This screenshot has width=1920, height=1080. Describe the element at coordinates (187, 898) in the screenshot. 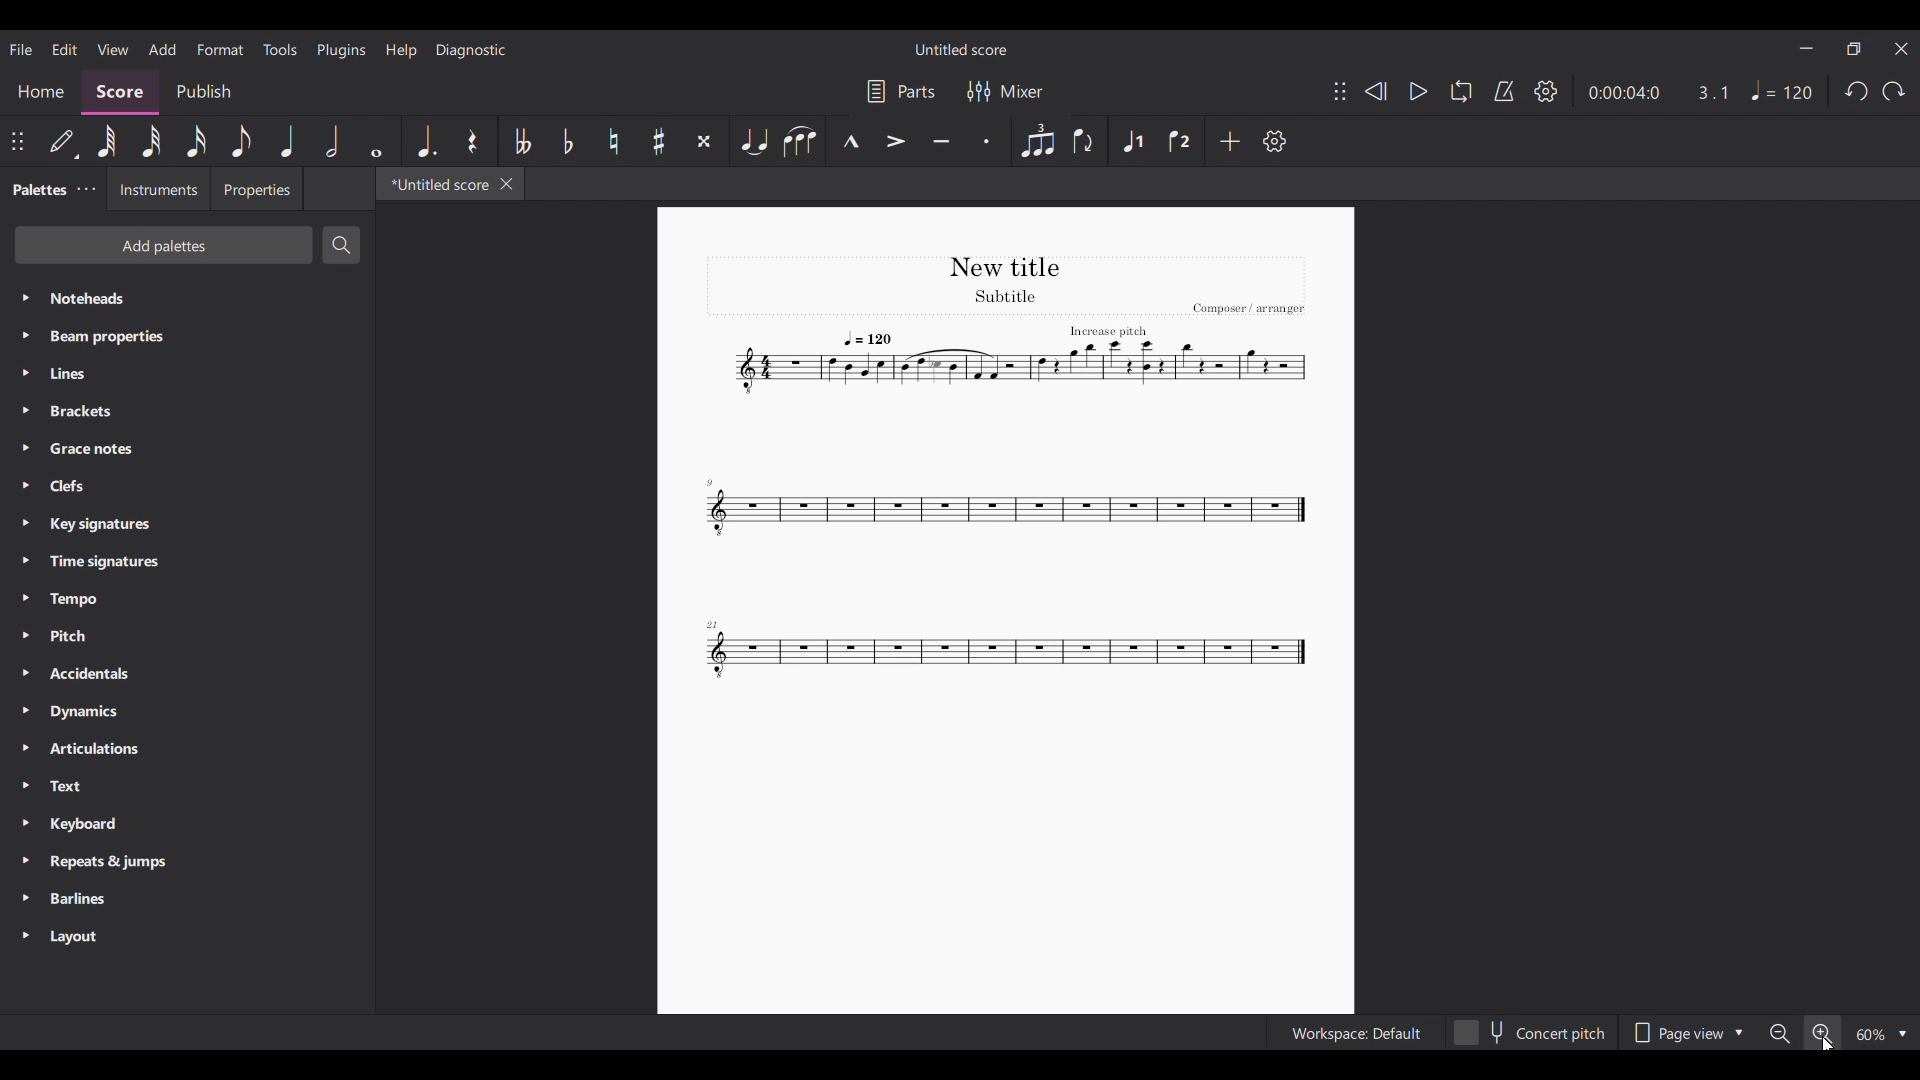

I see `Barlines` at that location.